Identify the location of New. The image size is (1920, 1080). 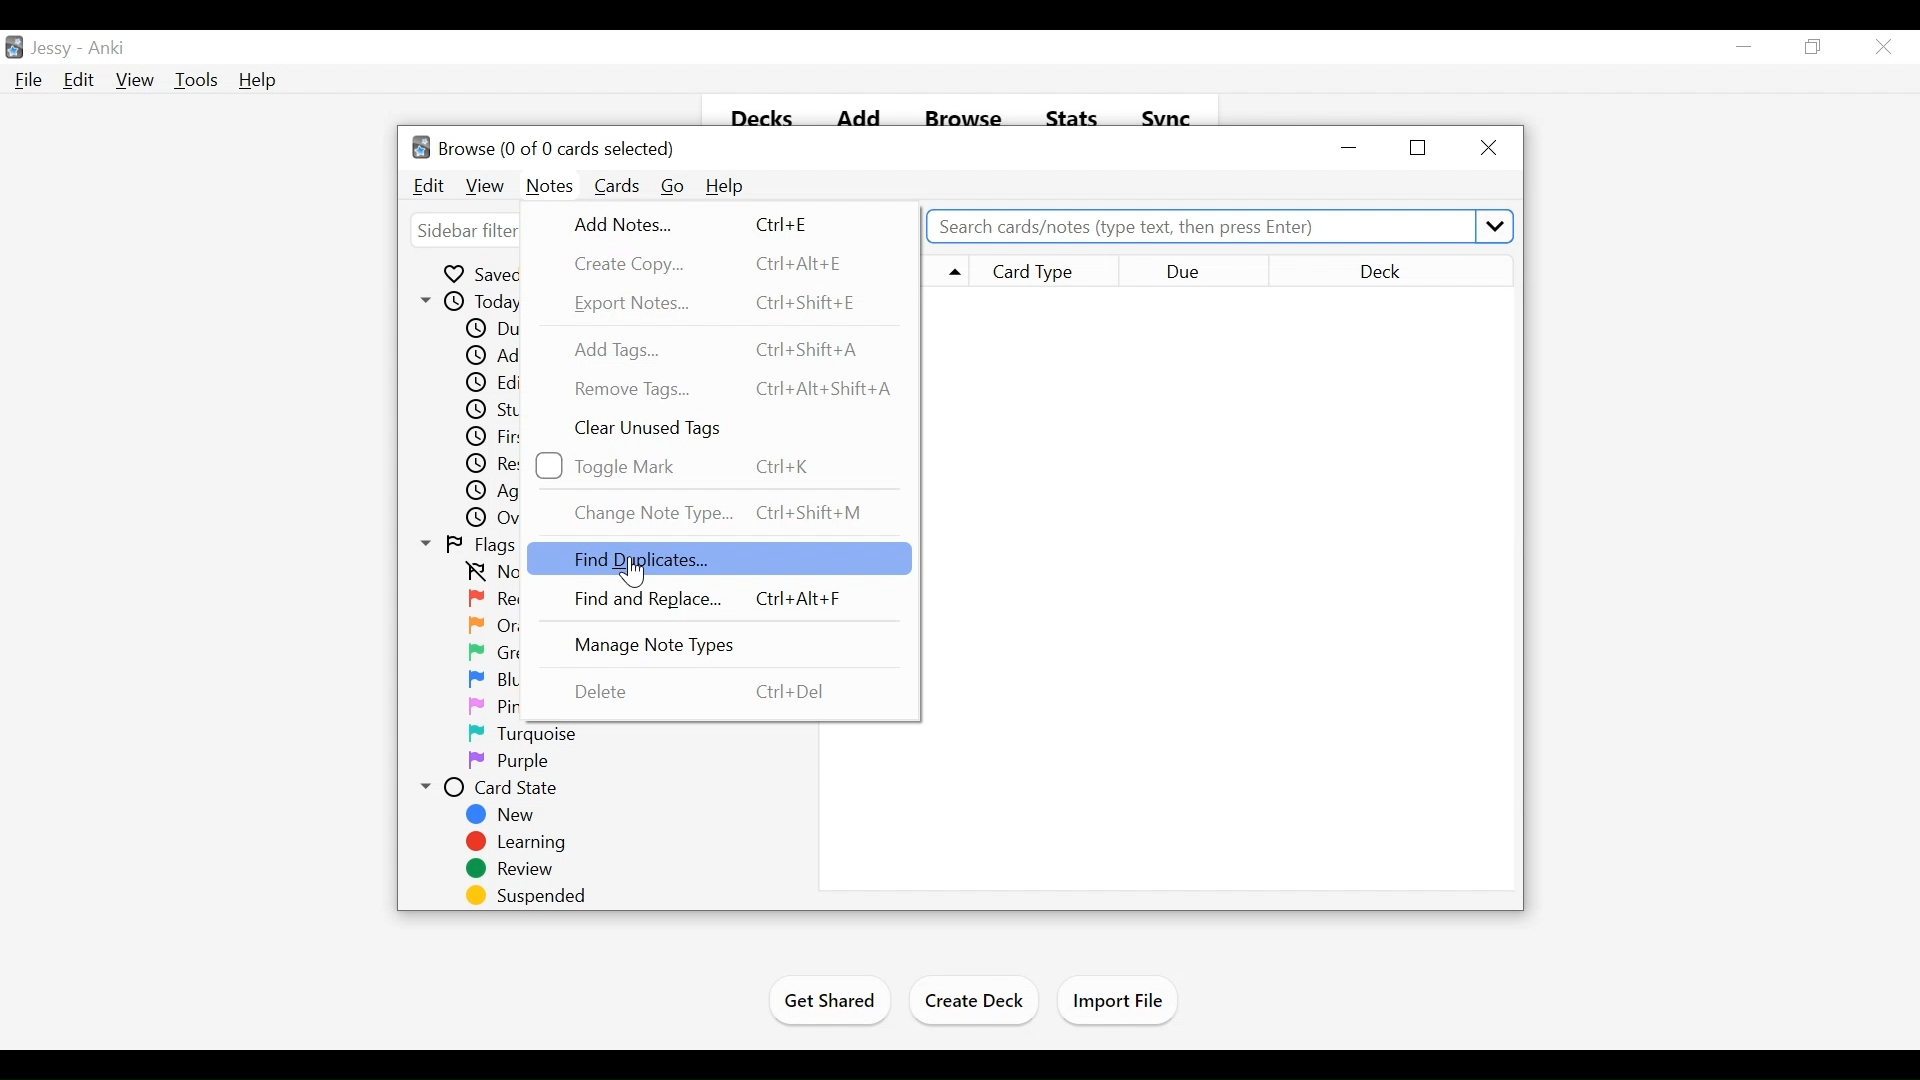
(507, 815).